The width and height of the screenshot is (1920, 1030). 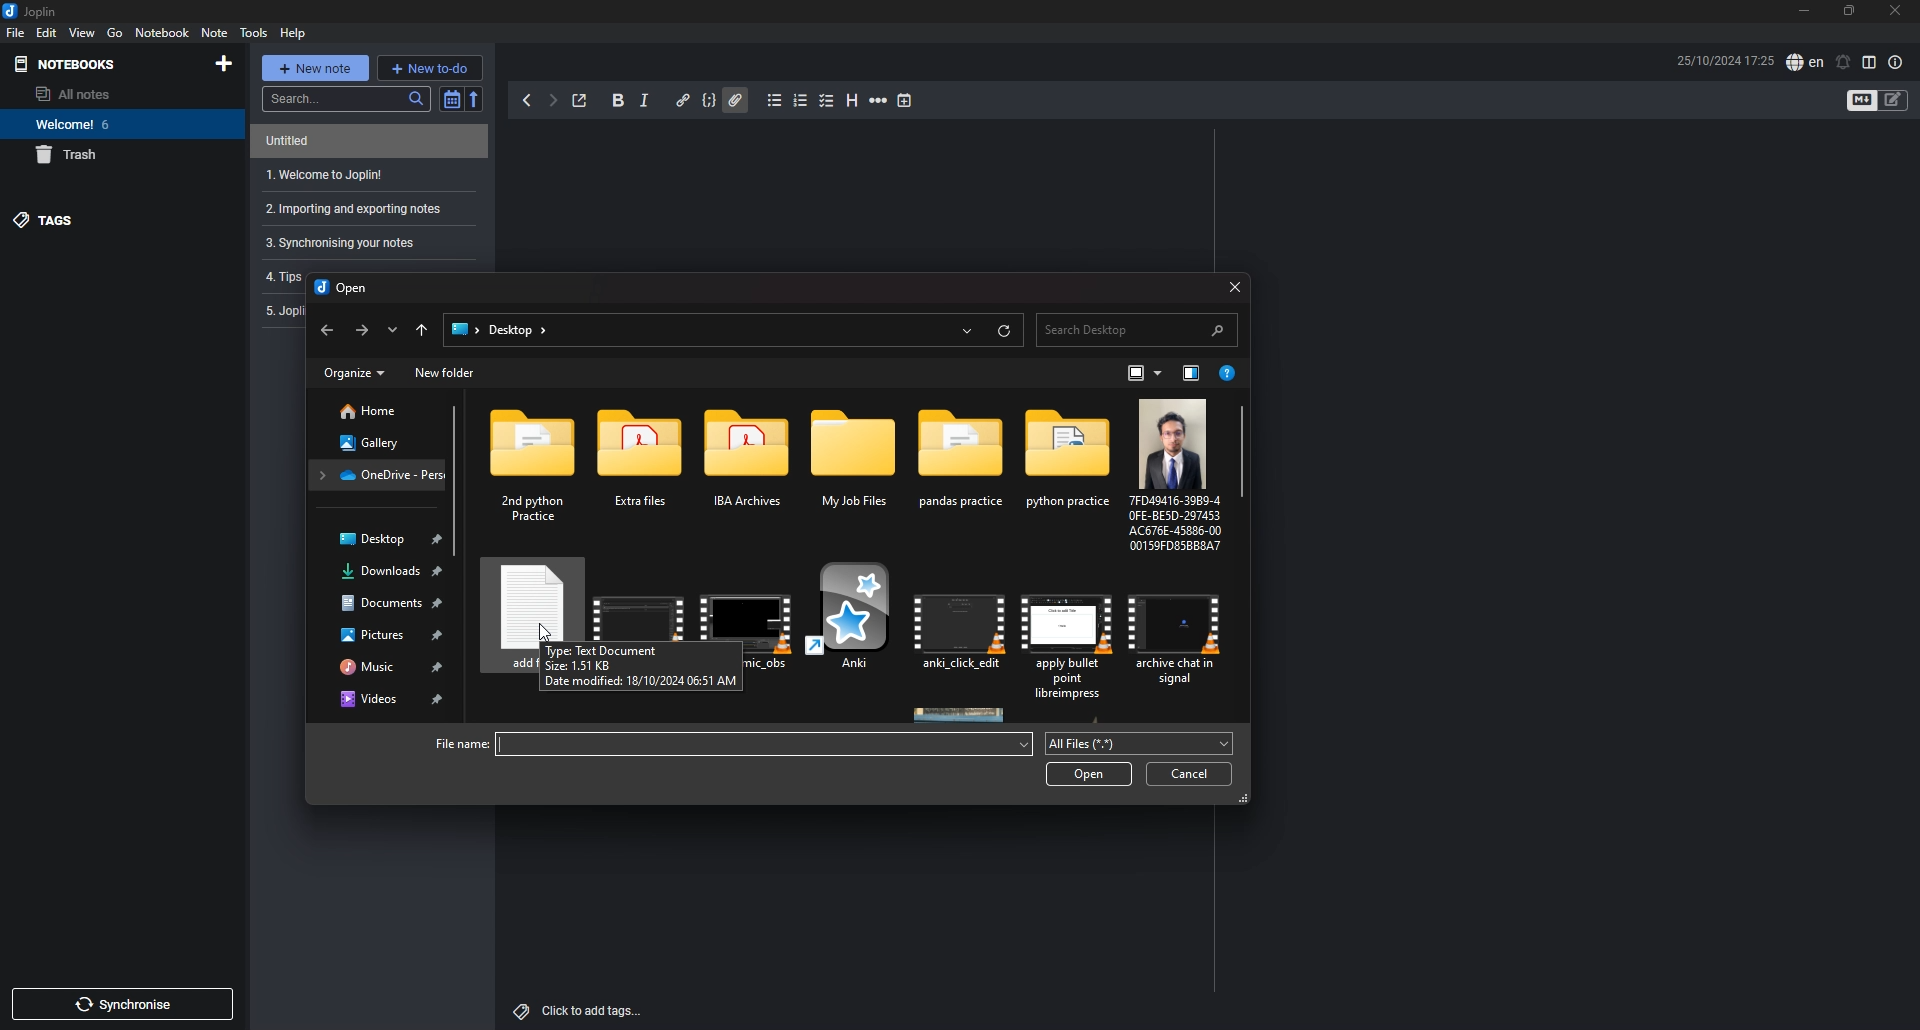 I want to click on documents, so click(x=382, y=604).